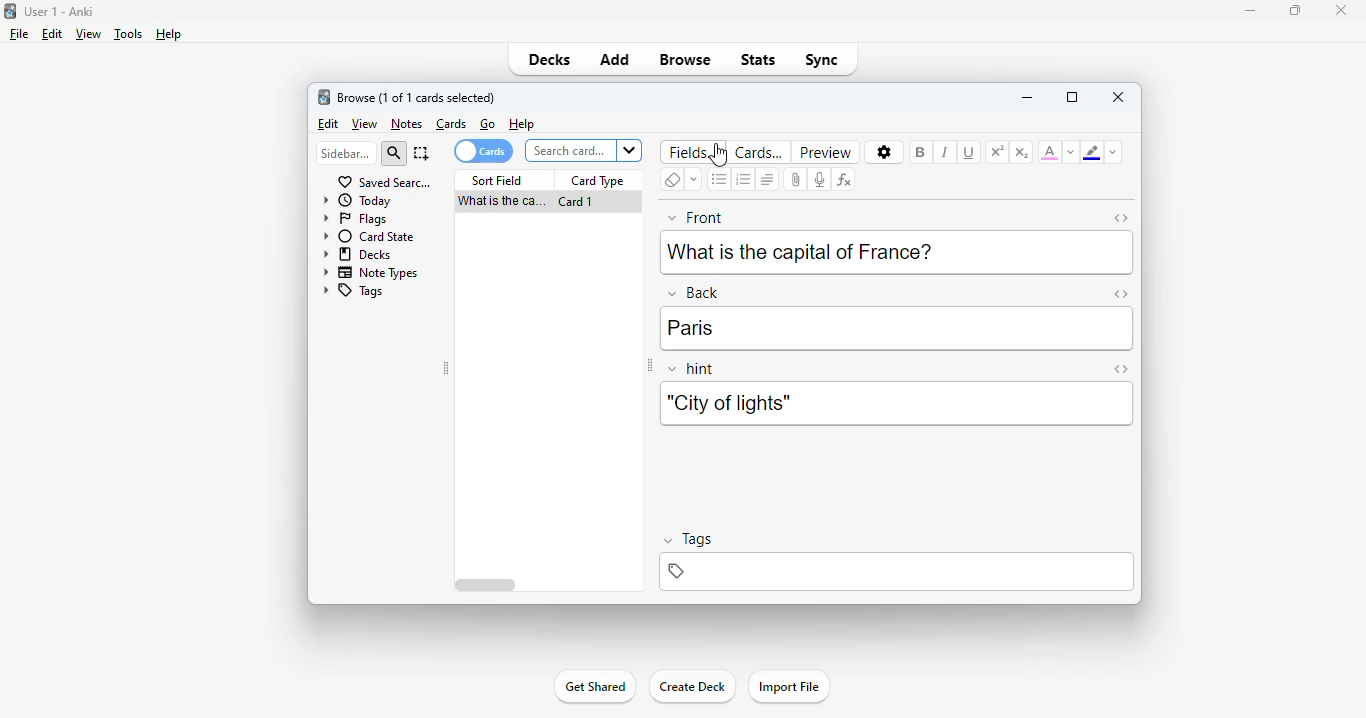  What do you see at coordinates (820, 58) in the screenshot?
I see `sync` at bounding box center [820, 58].